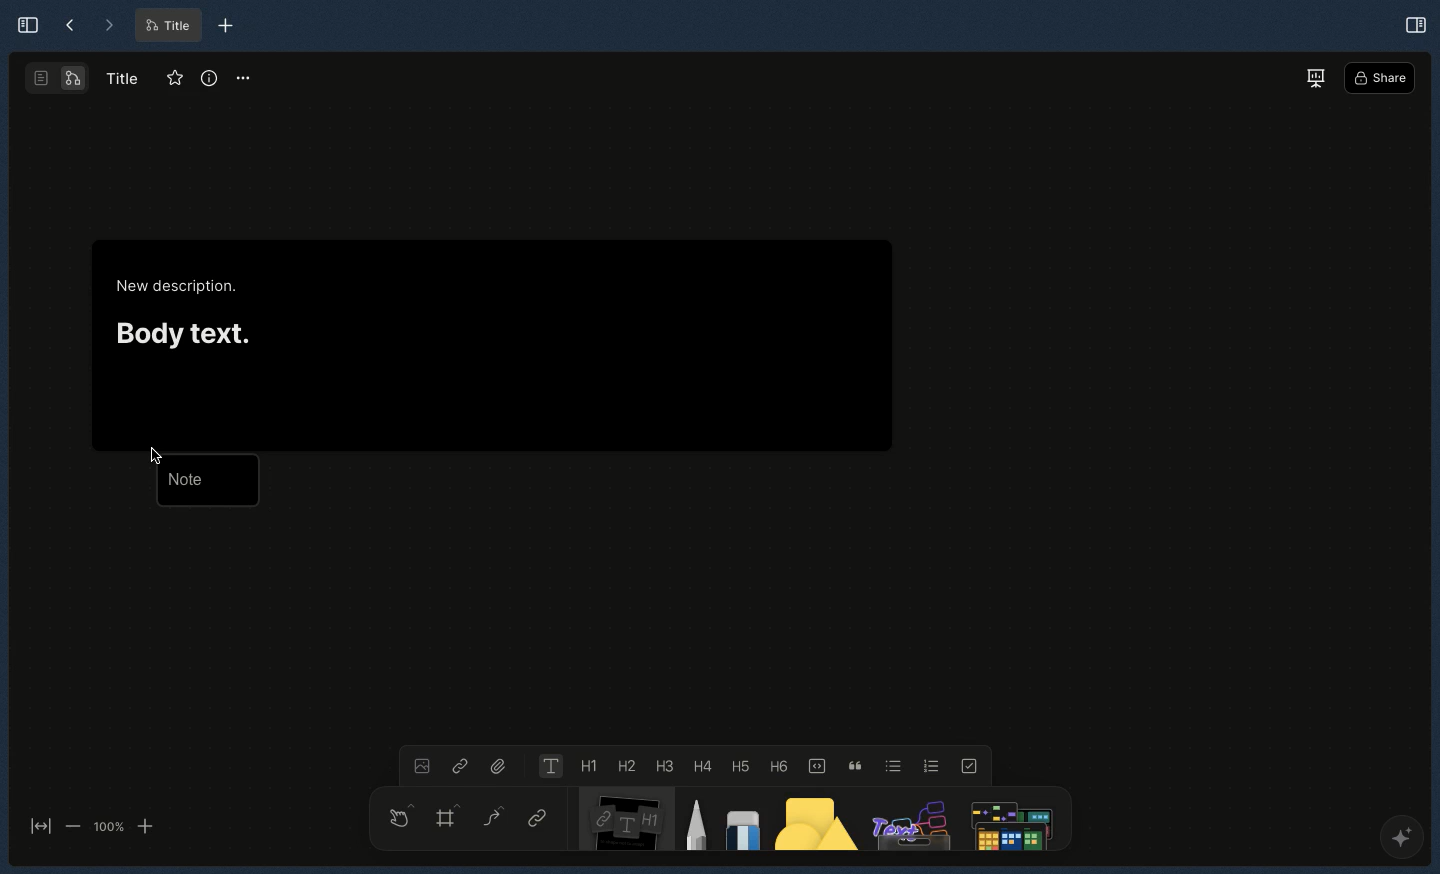 This screenshot has height=874, width=1440. I want to click on Heading 6, so click(777, 765).